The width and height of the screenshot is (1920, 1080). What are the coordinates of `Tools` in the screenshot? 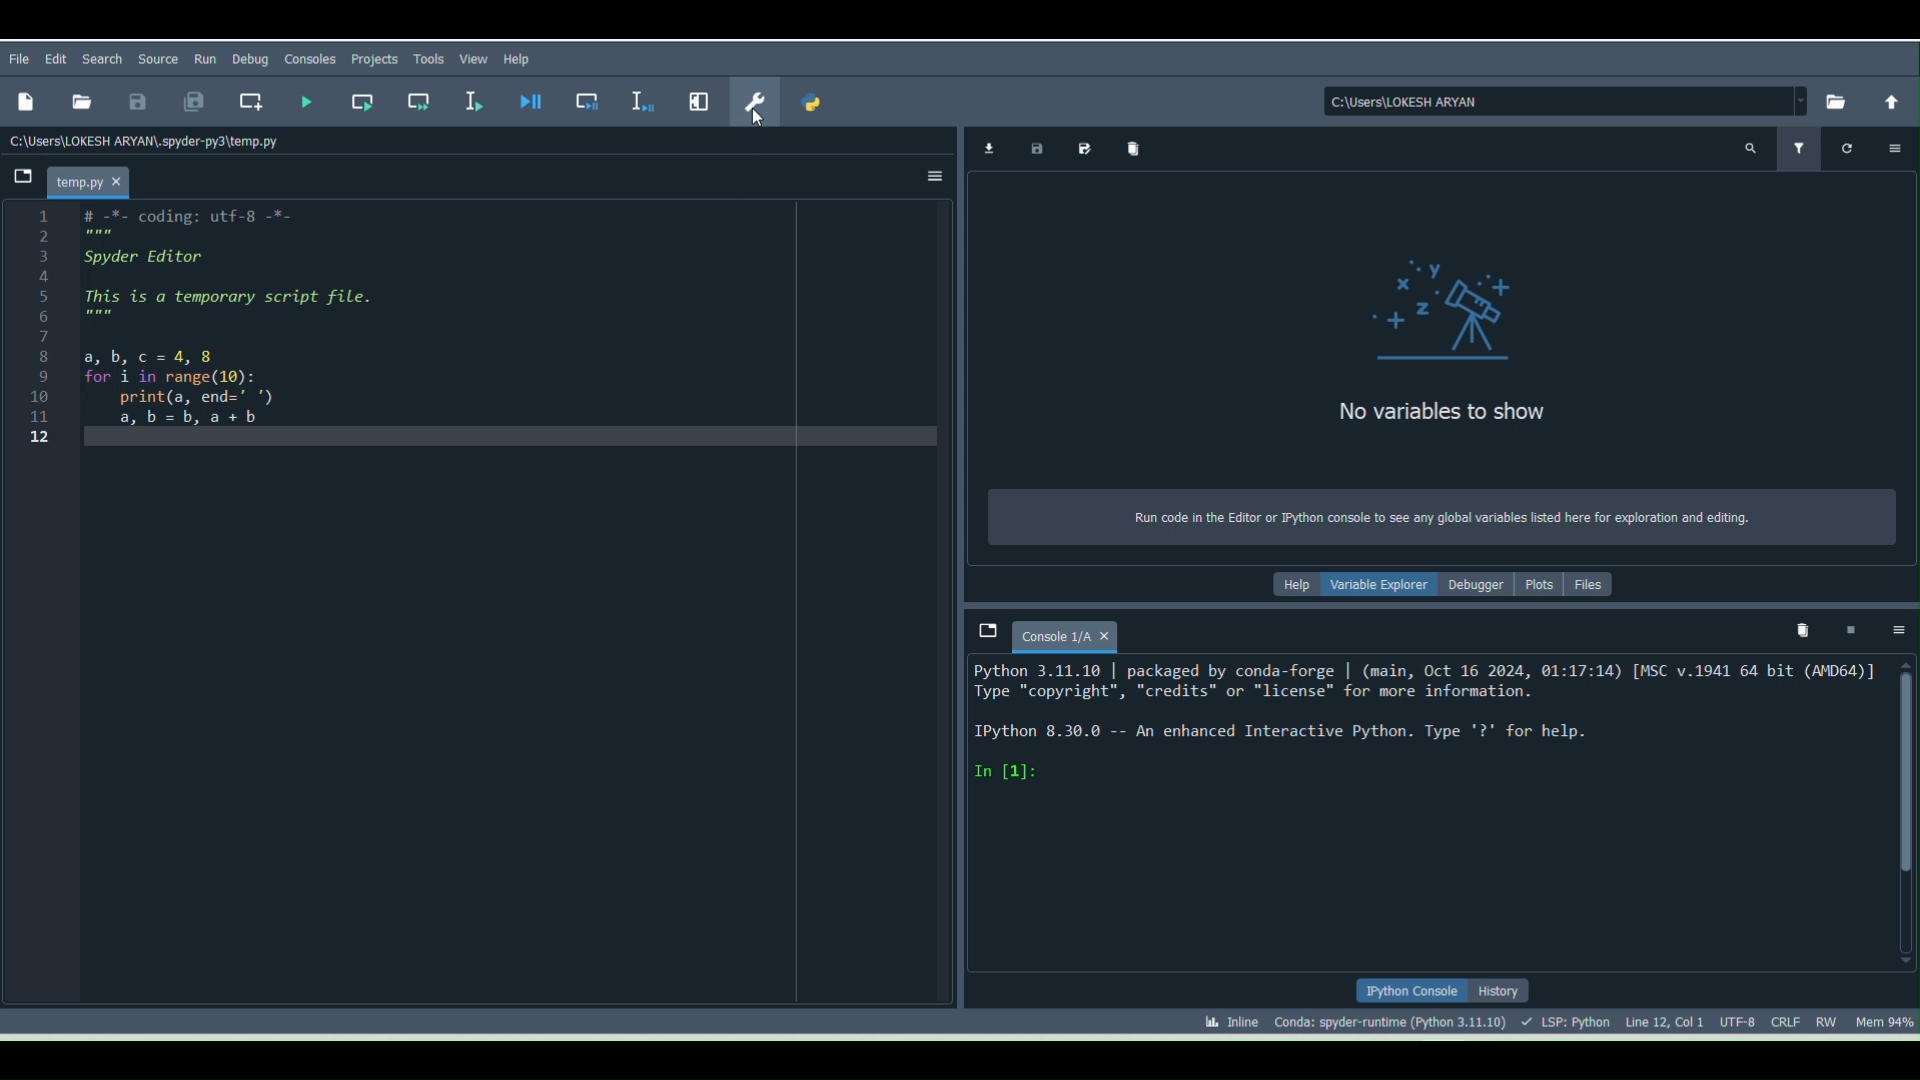 It's located at (432, 59).